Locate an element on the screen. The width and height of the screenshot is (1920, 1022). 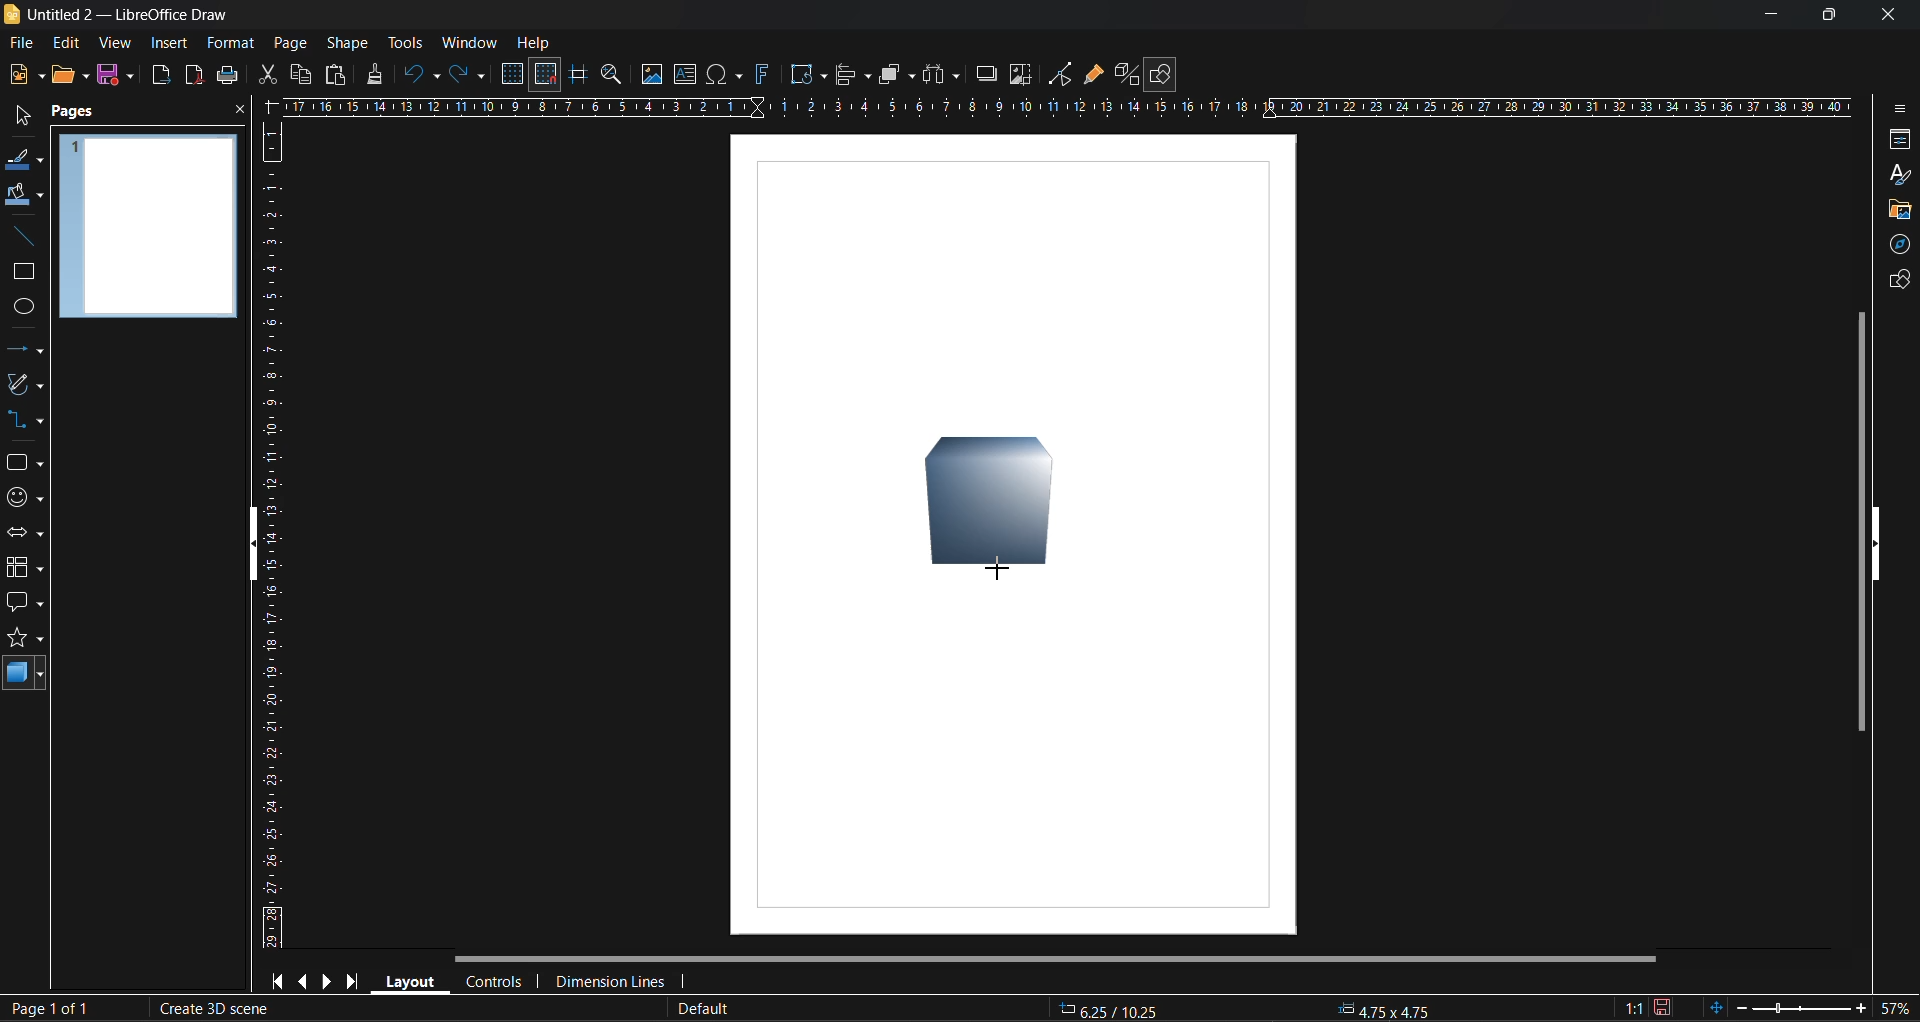
edit is located at coordinates (65, 41).